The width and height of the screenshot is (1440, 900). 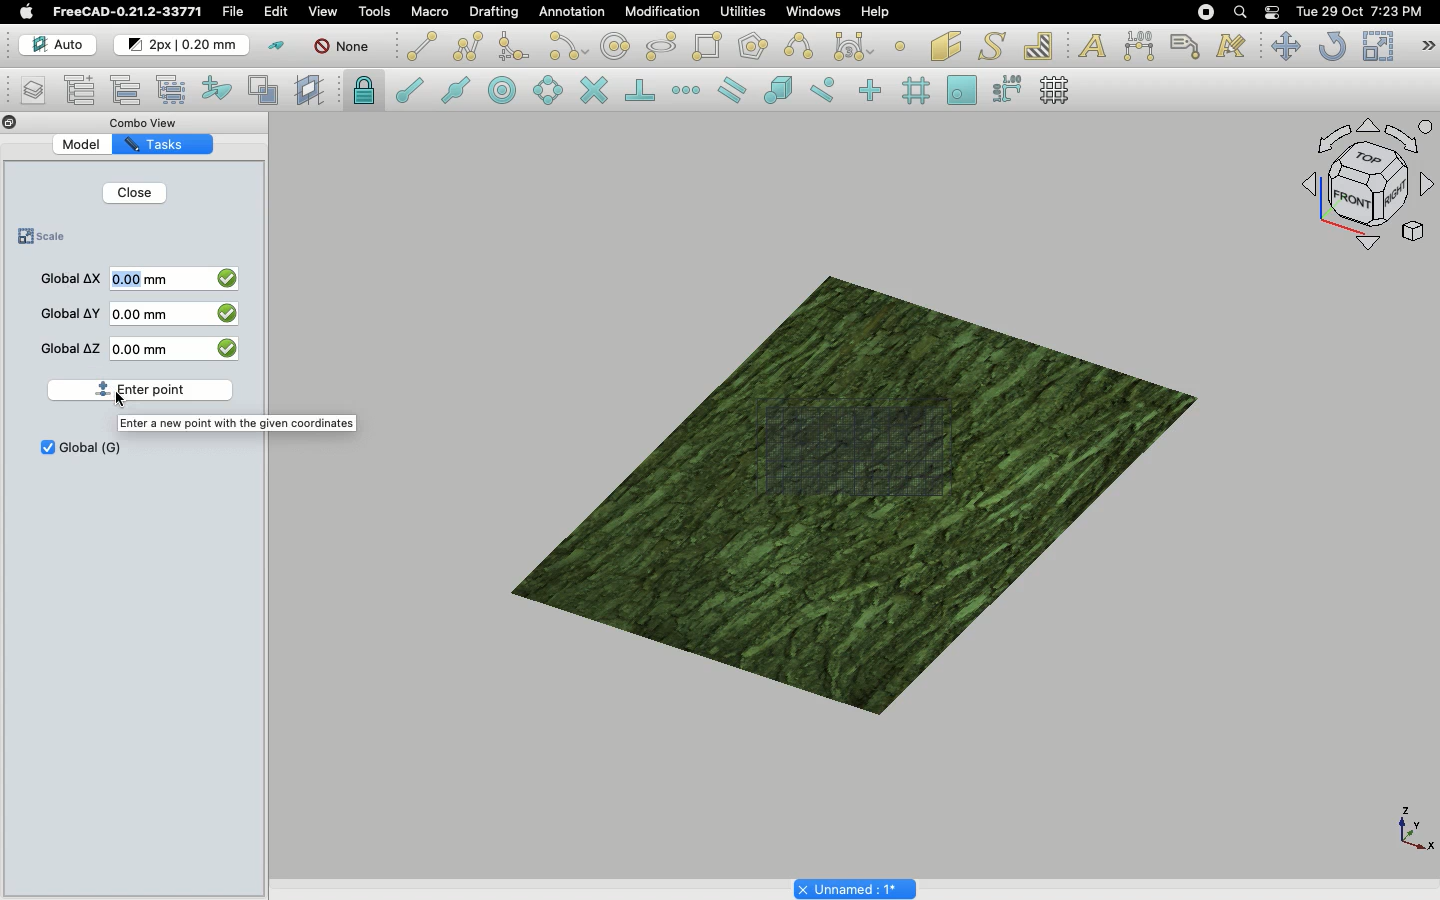 What do you see at coordinates (453, 89) in the screenshot?
I see `Snap midpoint` at bounding box center [453, 89].